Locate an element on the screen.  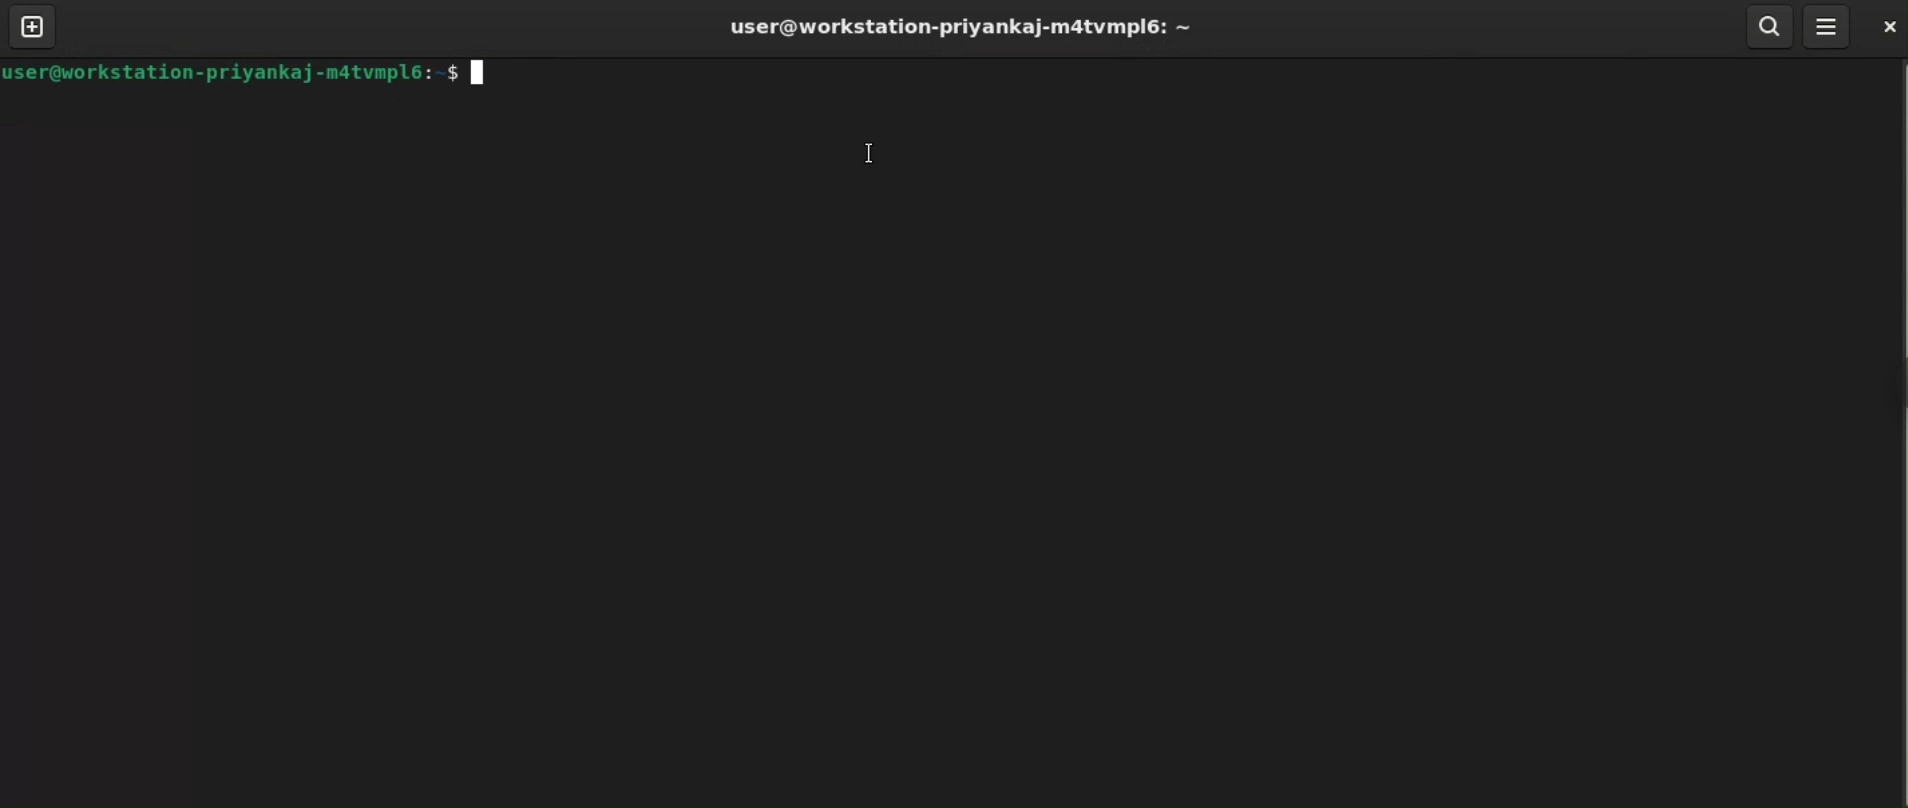
search is located at coordinates (1770, 25).